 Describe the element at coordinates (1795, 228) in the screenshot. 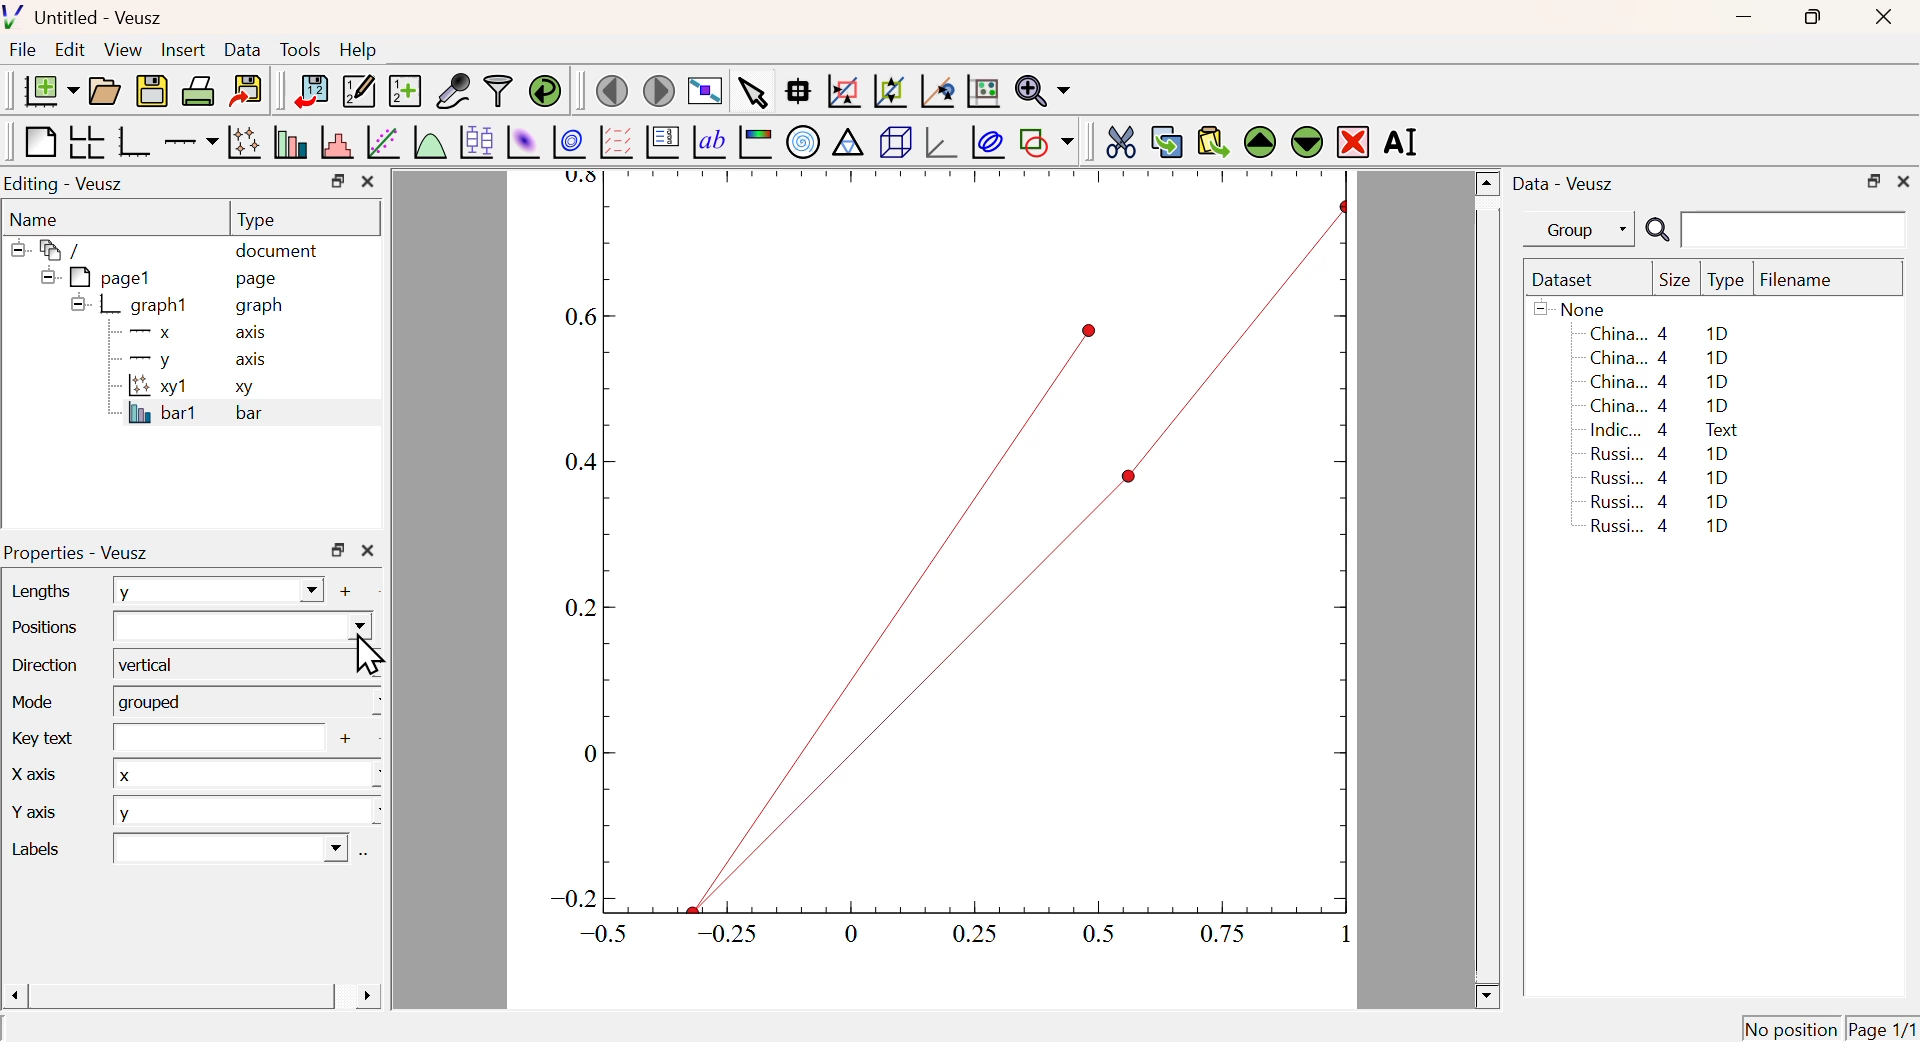

I see `Search Input` at that location.